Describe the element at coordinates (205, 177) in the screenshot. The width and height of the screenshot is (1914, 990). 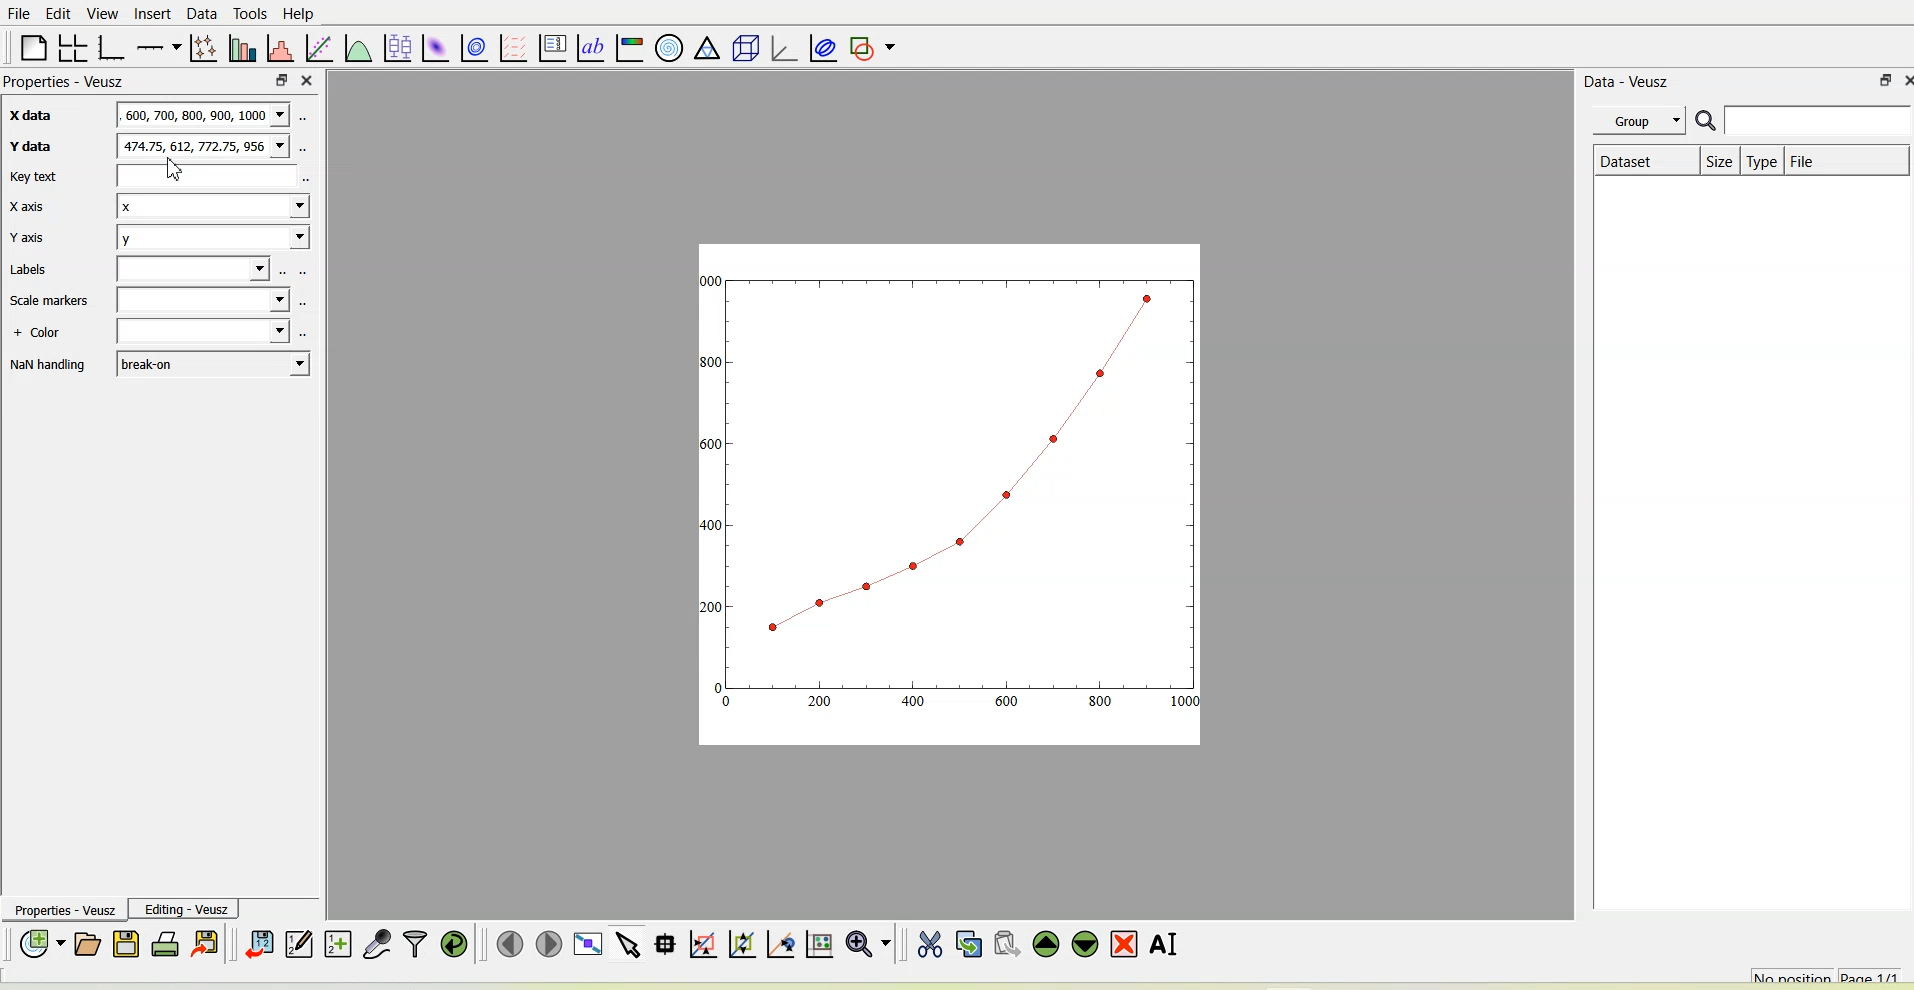
I see `Blank` at that location.